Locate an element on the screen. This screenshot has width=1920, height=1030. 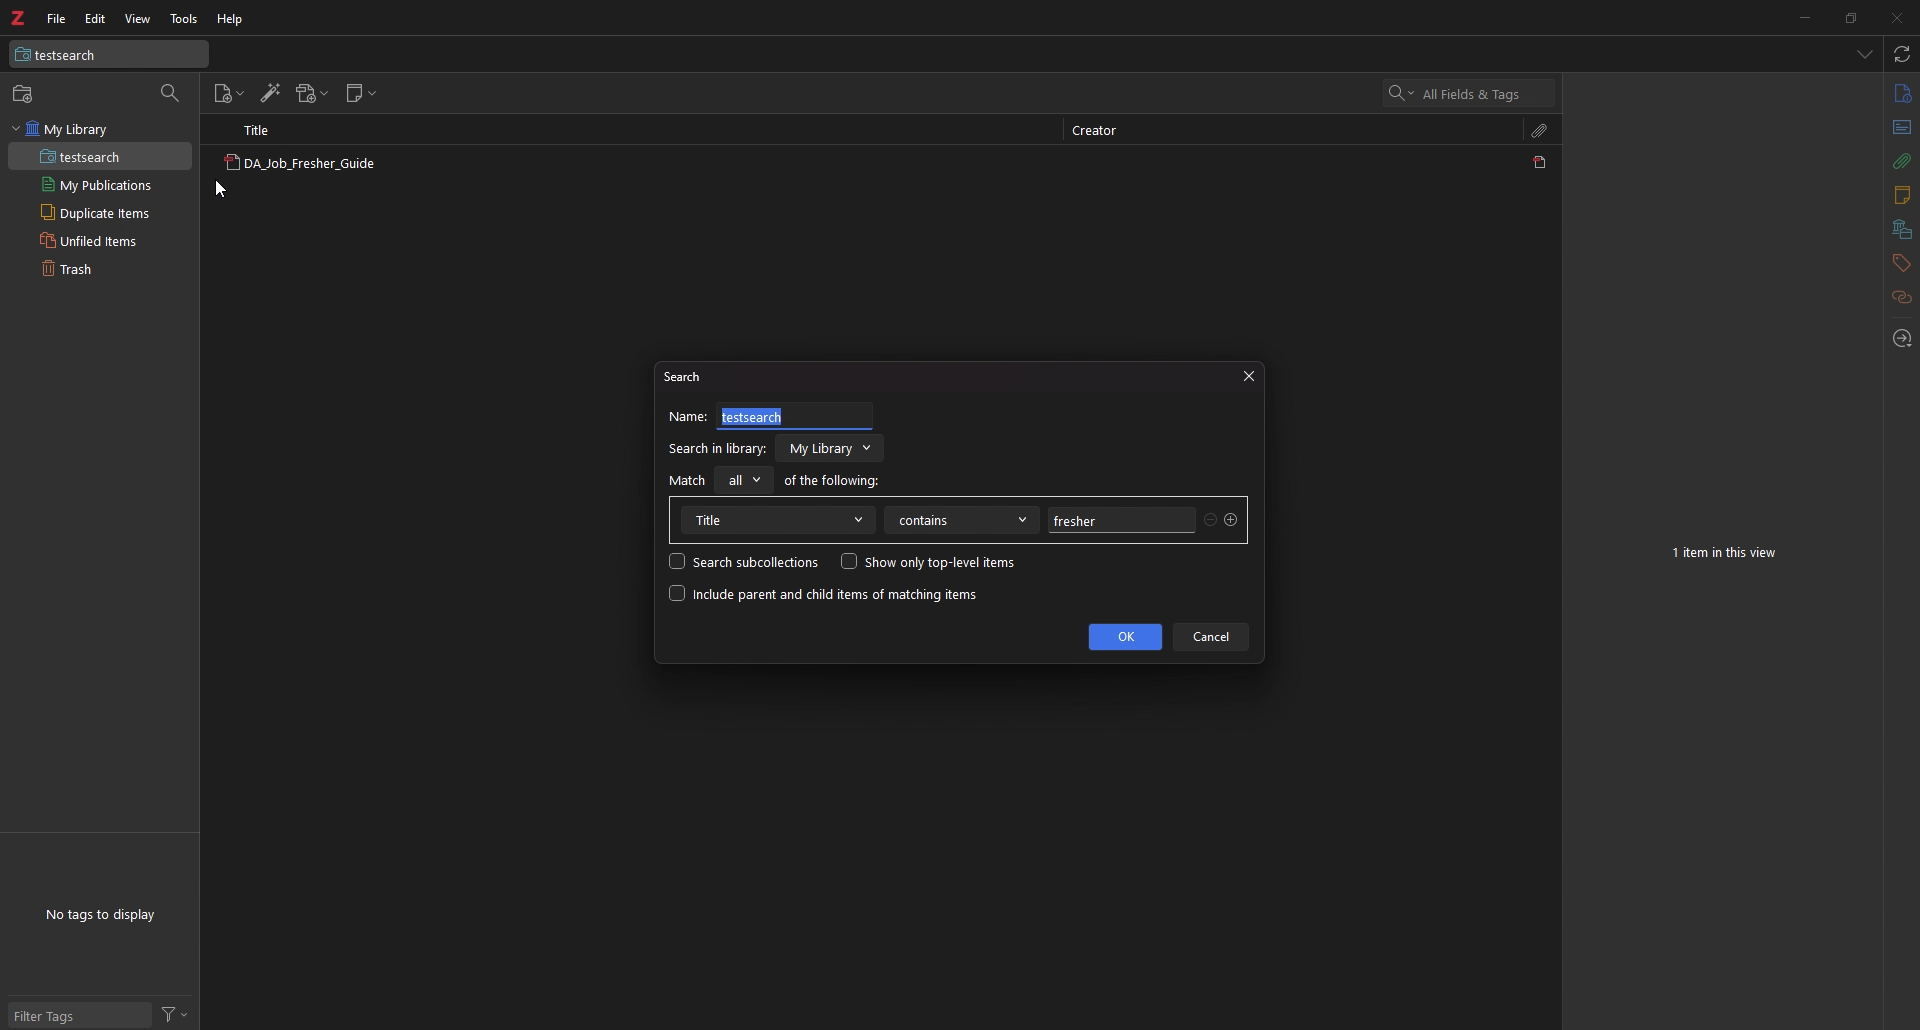
new item is located at coordinates (230, 94).